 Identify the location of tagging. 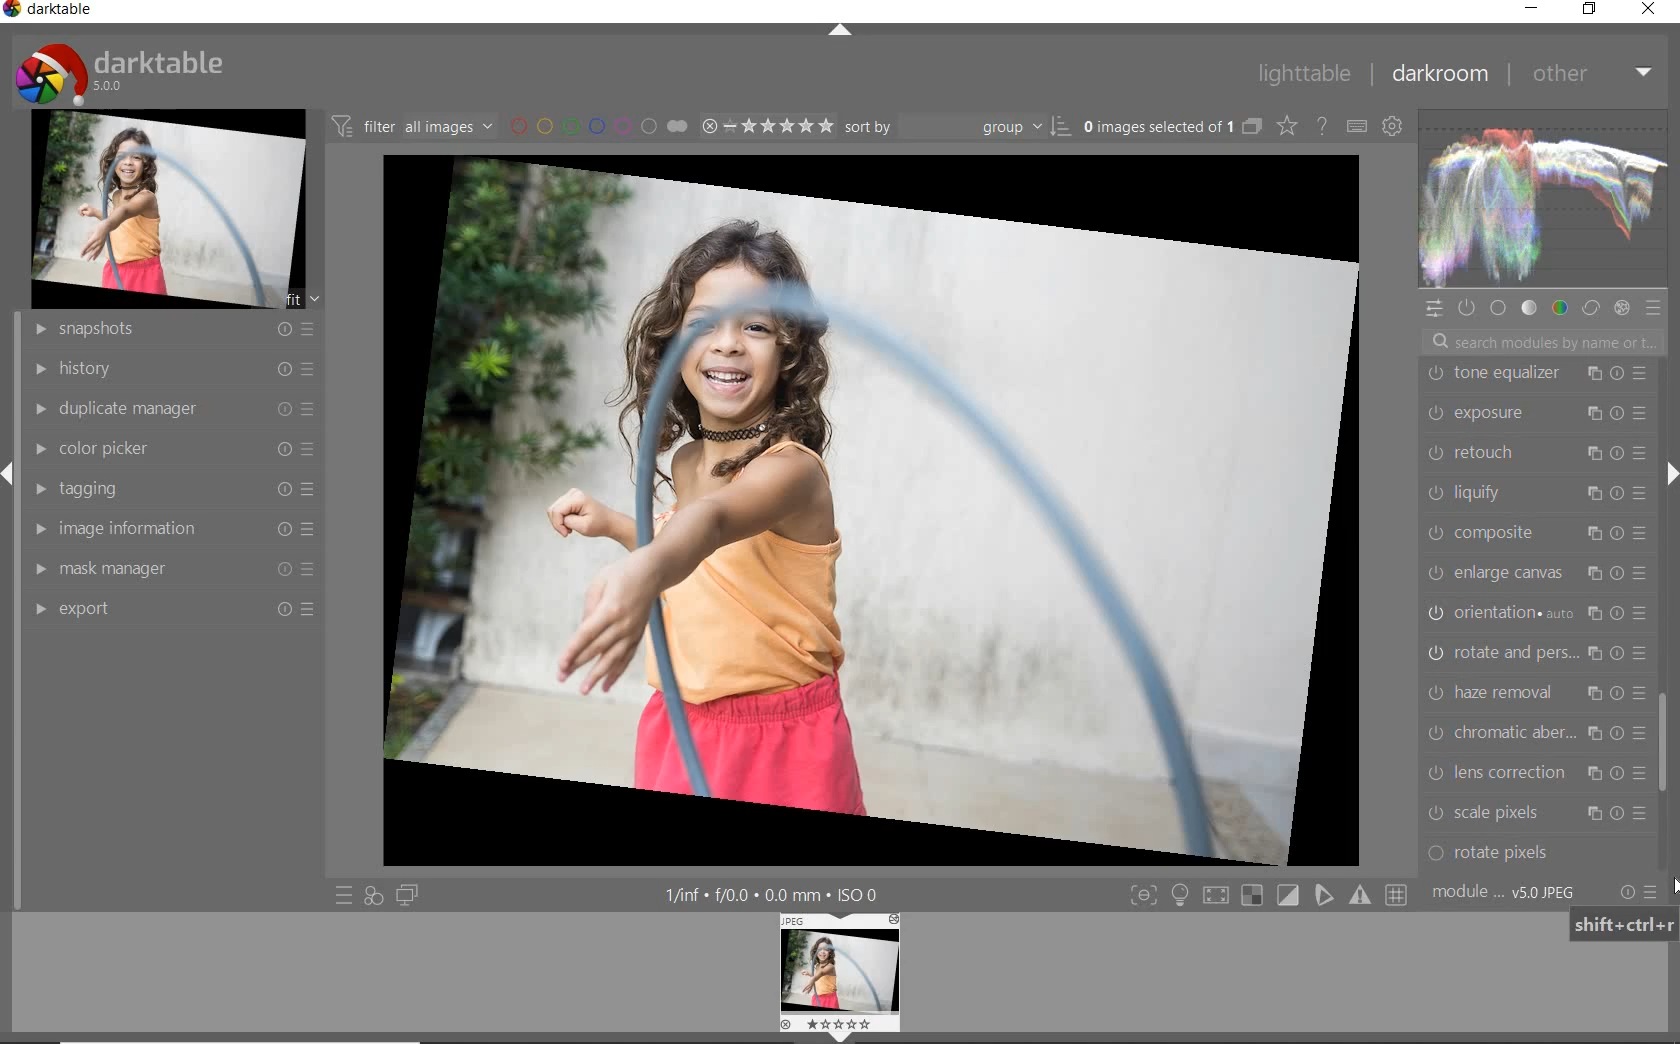
(173, 488).